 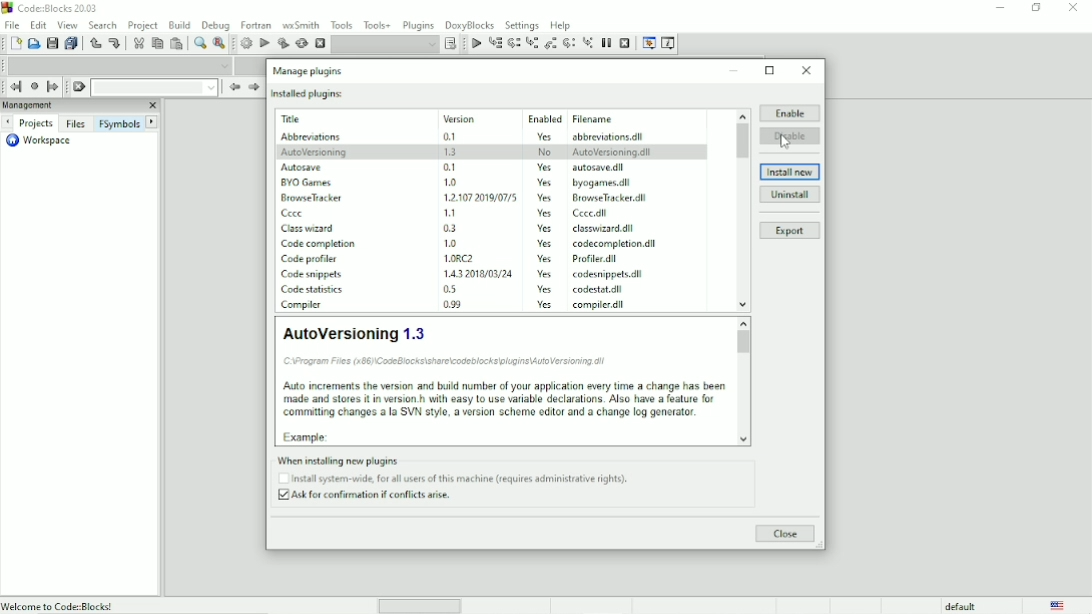 I want to click on Code completion, so click(x=320, y=244).